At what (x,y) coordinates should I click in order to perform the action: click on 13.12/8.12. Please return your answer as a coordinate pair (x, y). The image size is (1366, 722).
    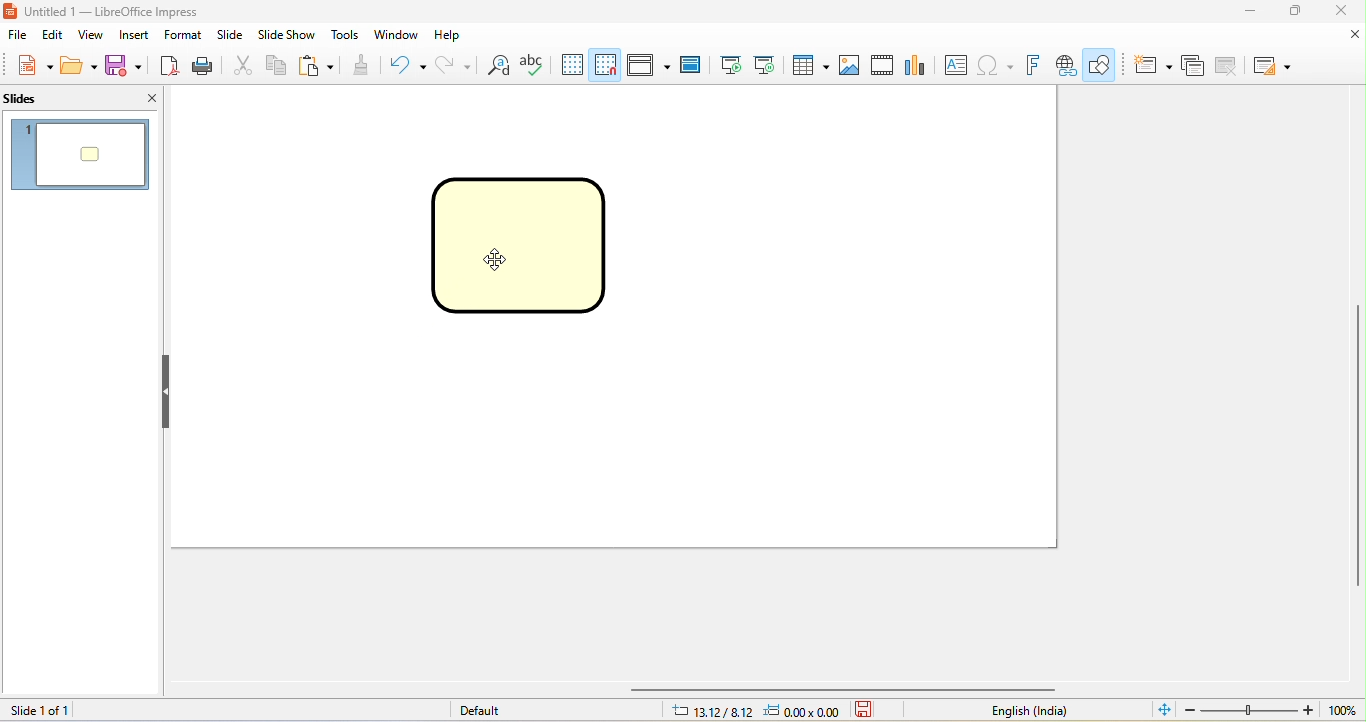
    Looking at the image, I should click on (712, 710).